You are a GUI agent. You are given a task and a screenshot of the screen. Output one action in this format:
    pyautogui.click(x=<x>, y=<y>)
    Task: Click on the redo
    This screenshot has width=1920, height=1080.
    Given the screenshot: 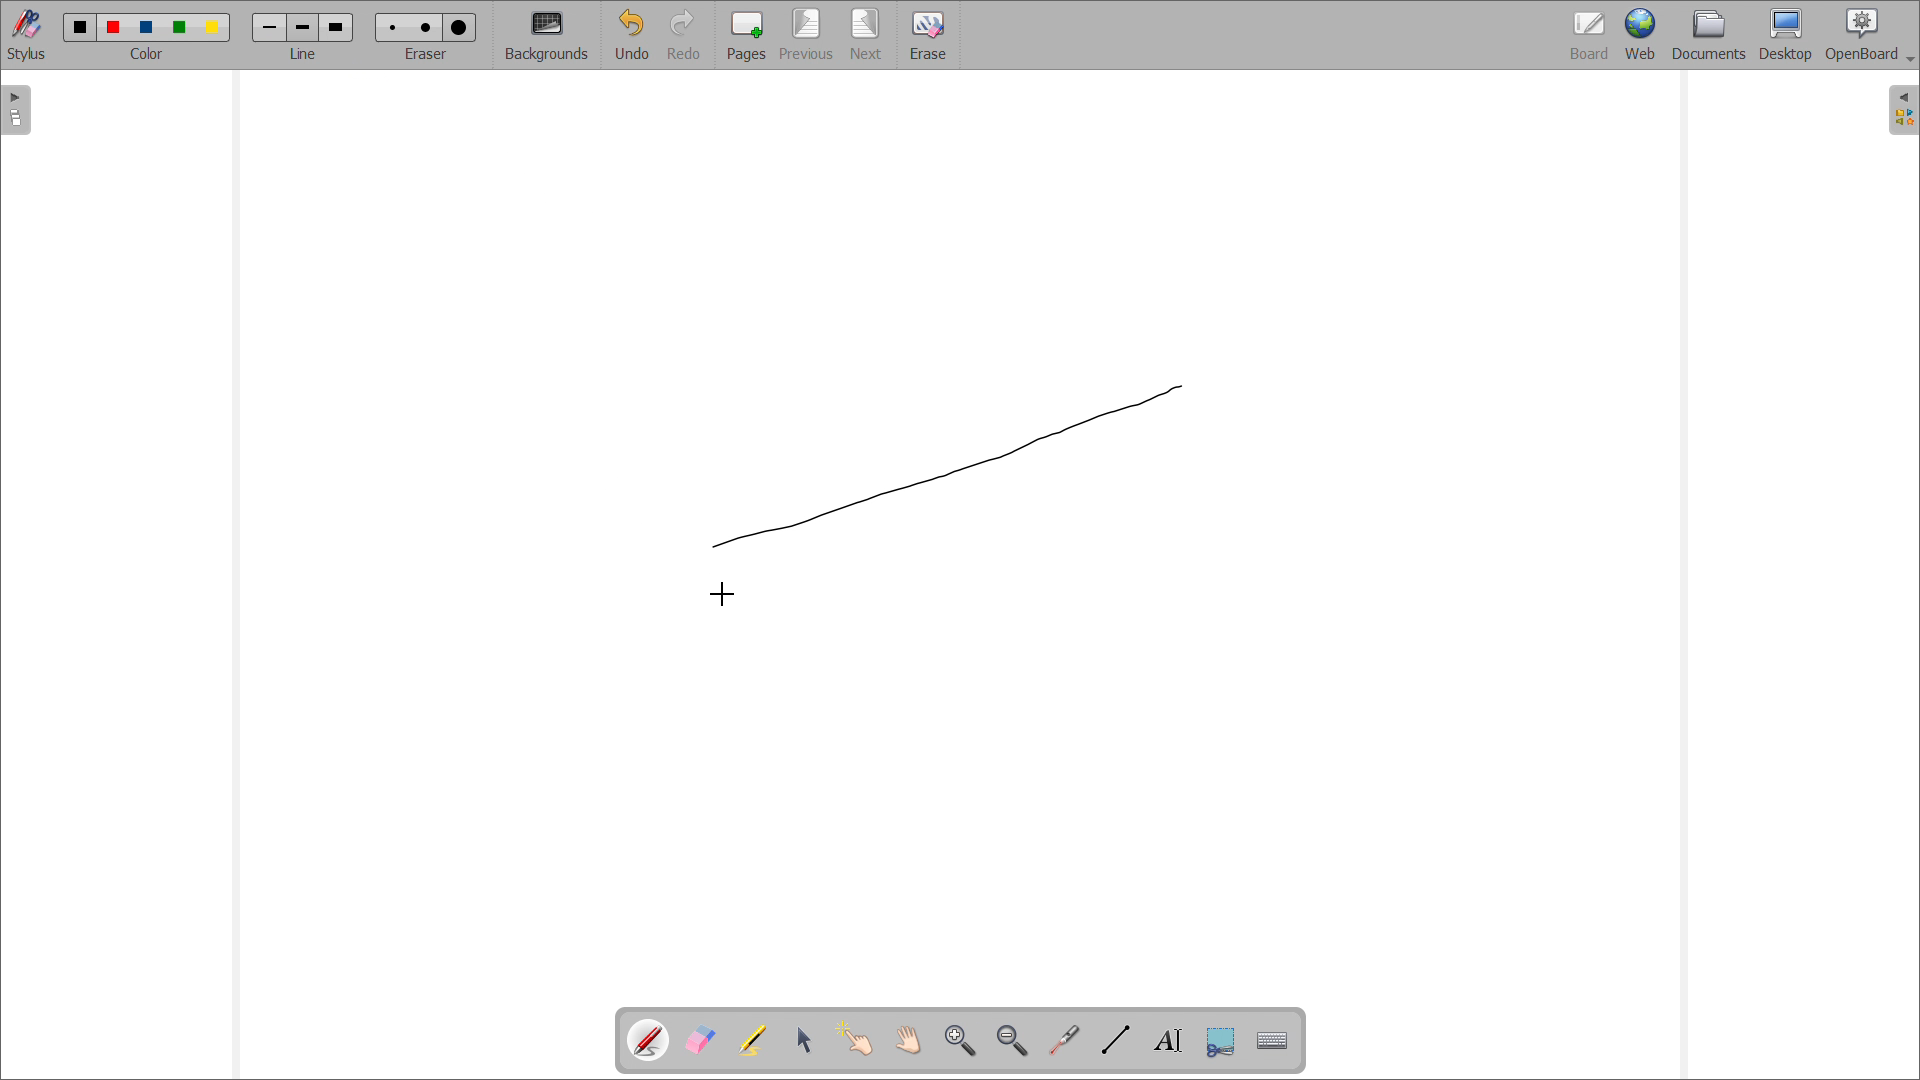 What is the action you would take?
    pyautogui.click(x=685, y=34)
    